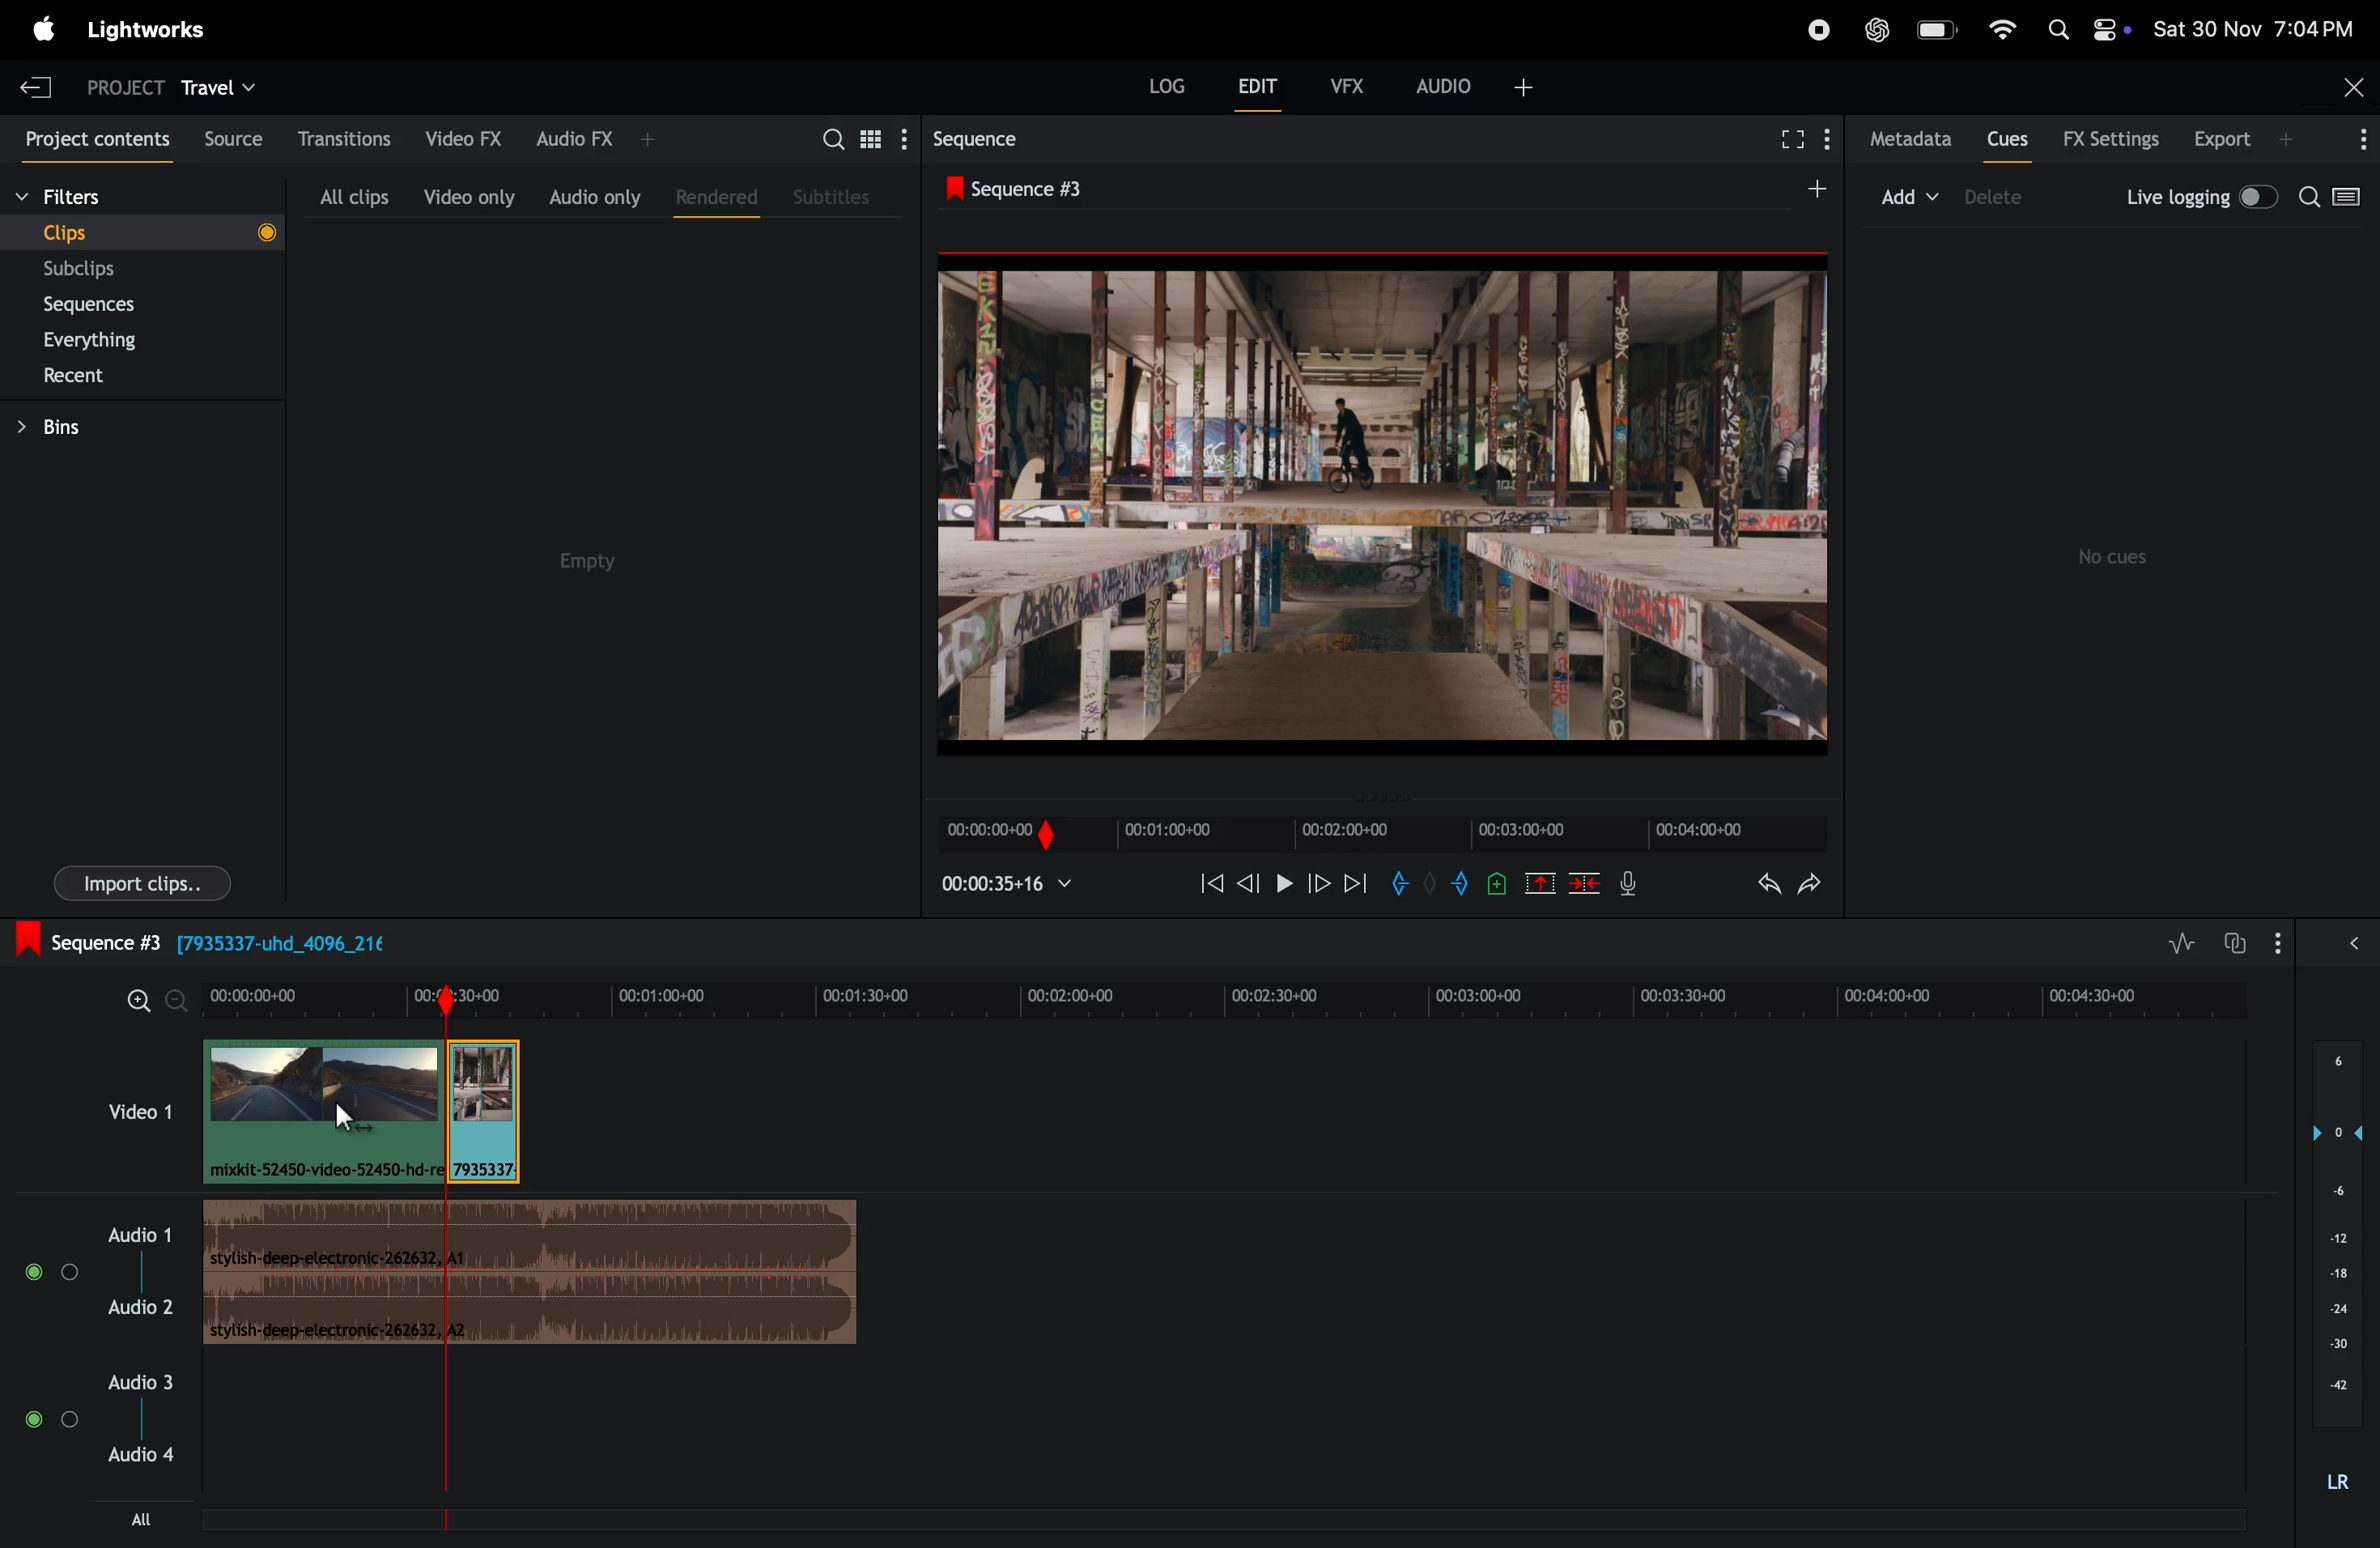 This screenshot has width=2380, height=1548. What do you see at coordinates (337, 138) in the screenshot?
I see `transitions` at bounding box center [337, 138].